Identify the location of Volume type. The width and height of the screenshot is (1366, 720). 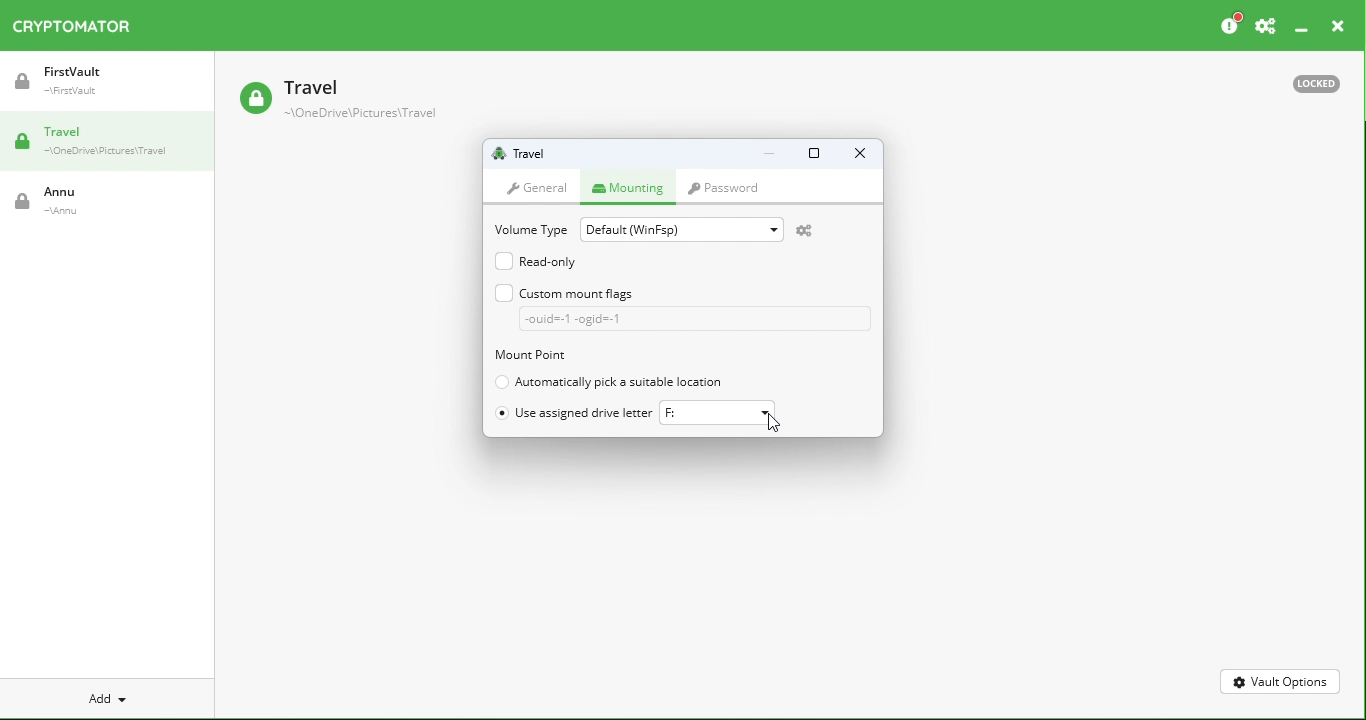
(528, 228).